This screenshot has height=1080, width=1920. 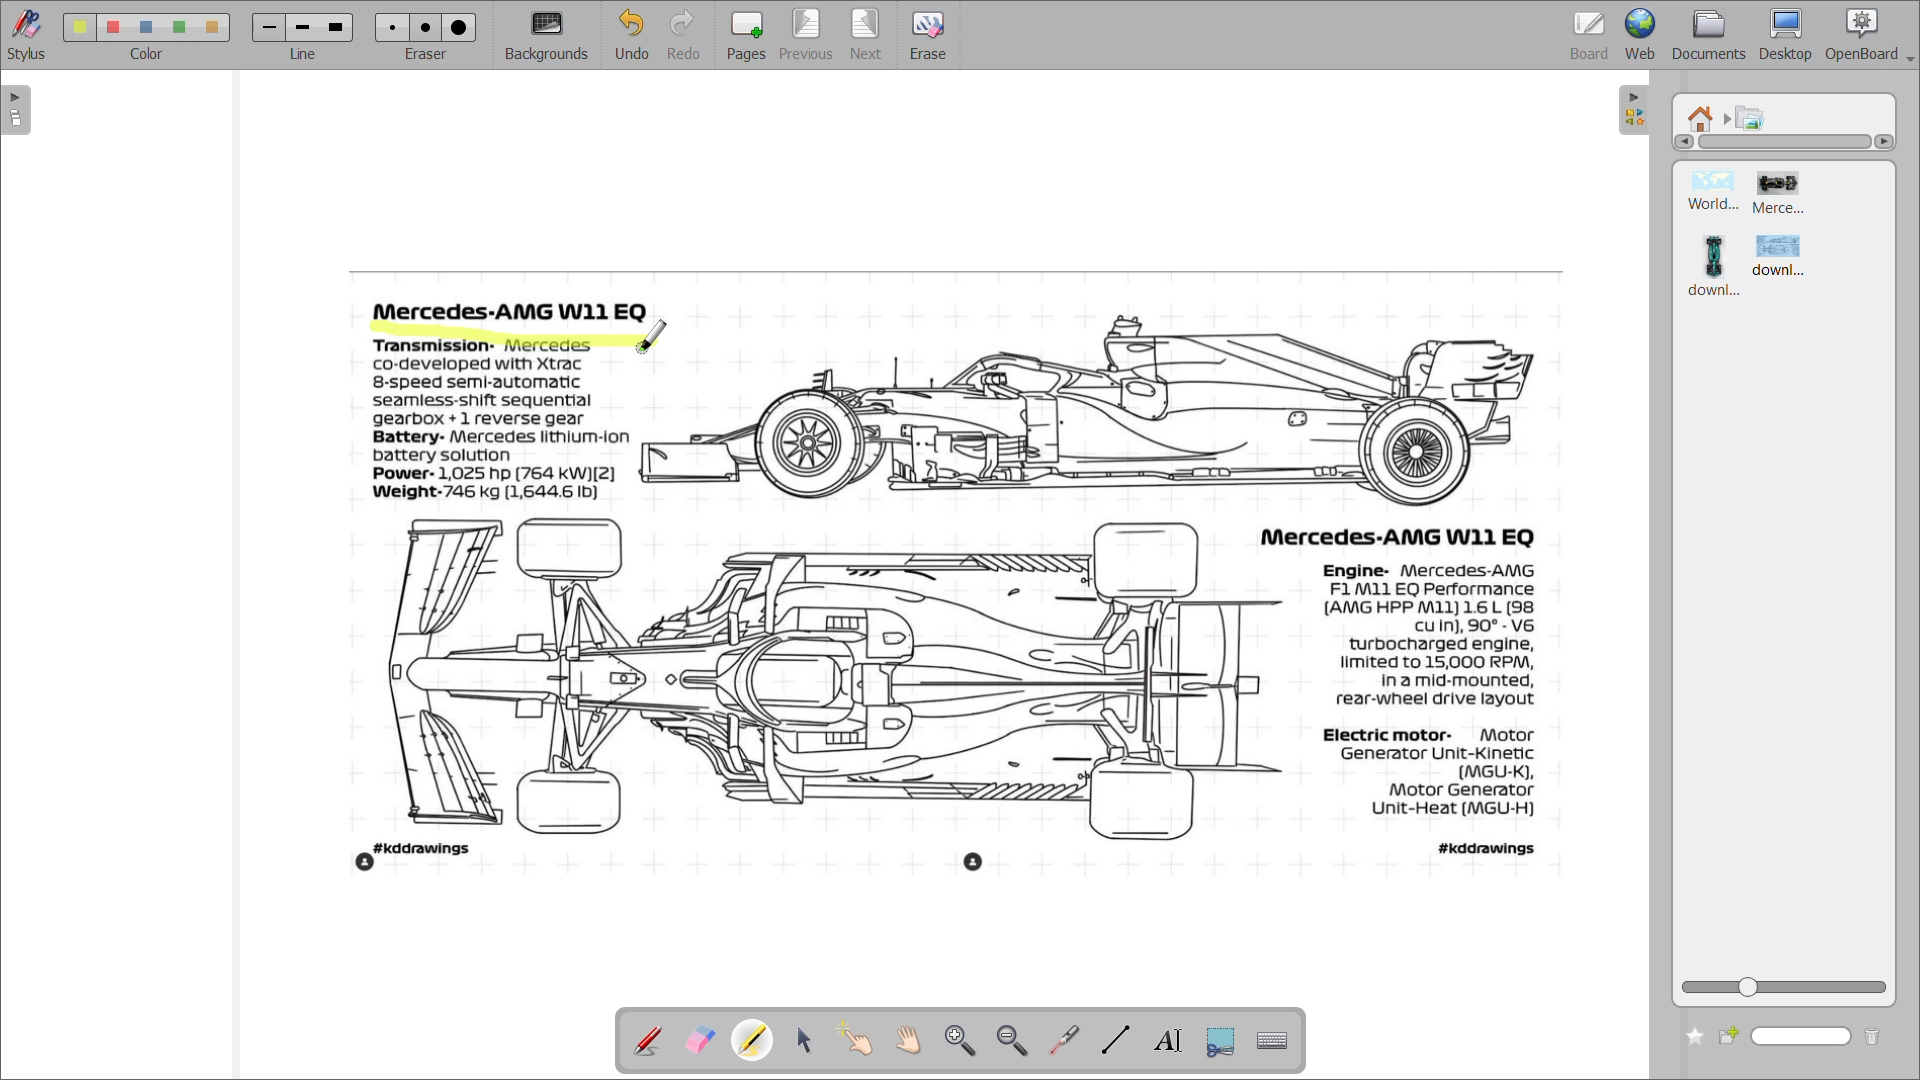 What do you see at coordinates (112, 27) in the screenshot?
I see `color 2` at bounding box center [112, 27].